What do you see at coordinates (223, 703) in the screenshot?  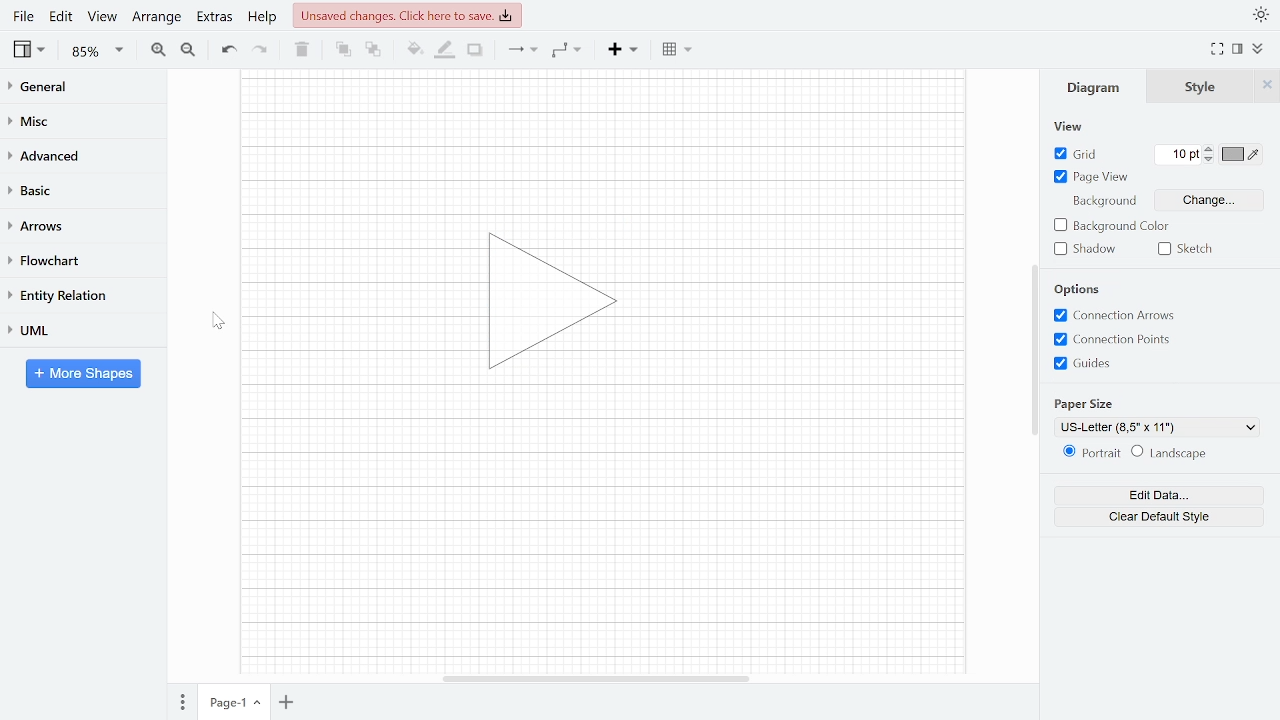 I see `Current page` at bounding box center [223, 703].